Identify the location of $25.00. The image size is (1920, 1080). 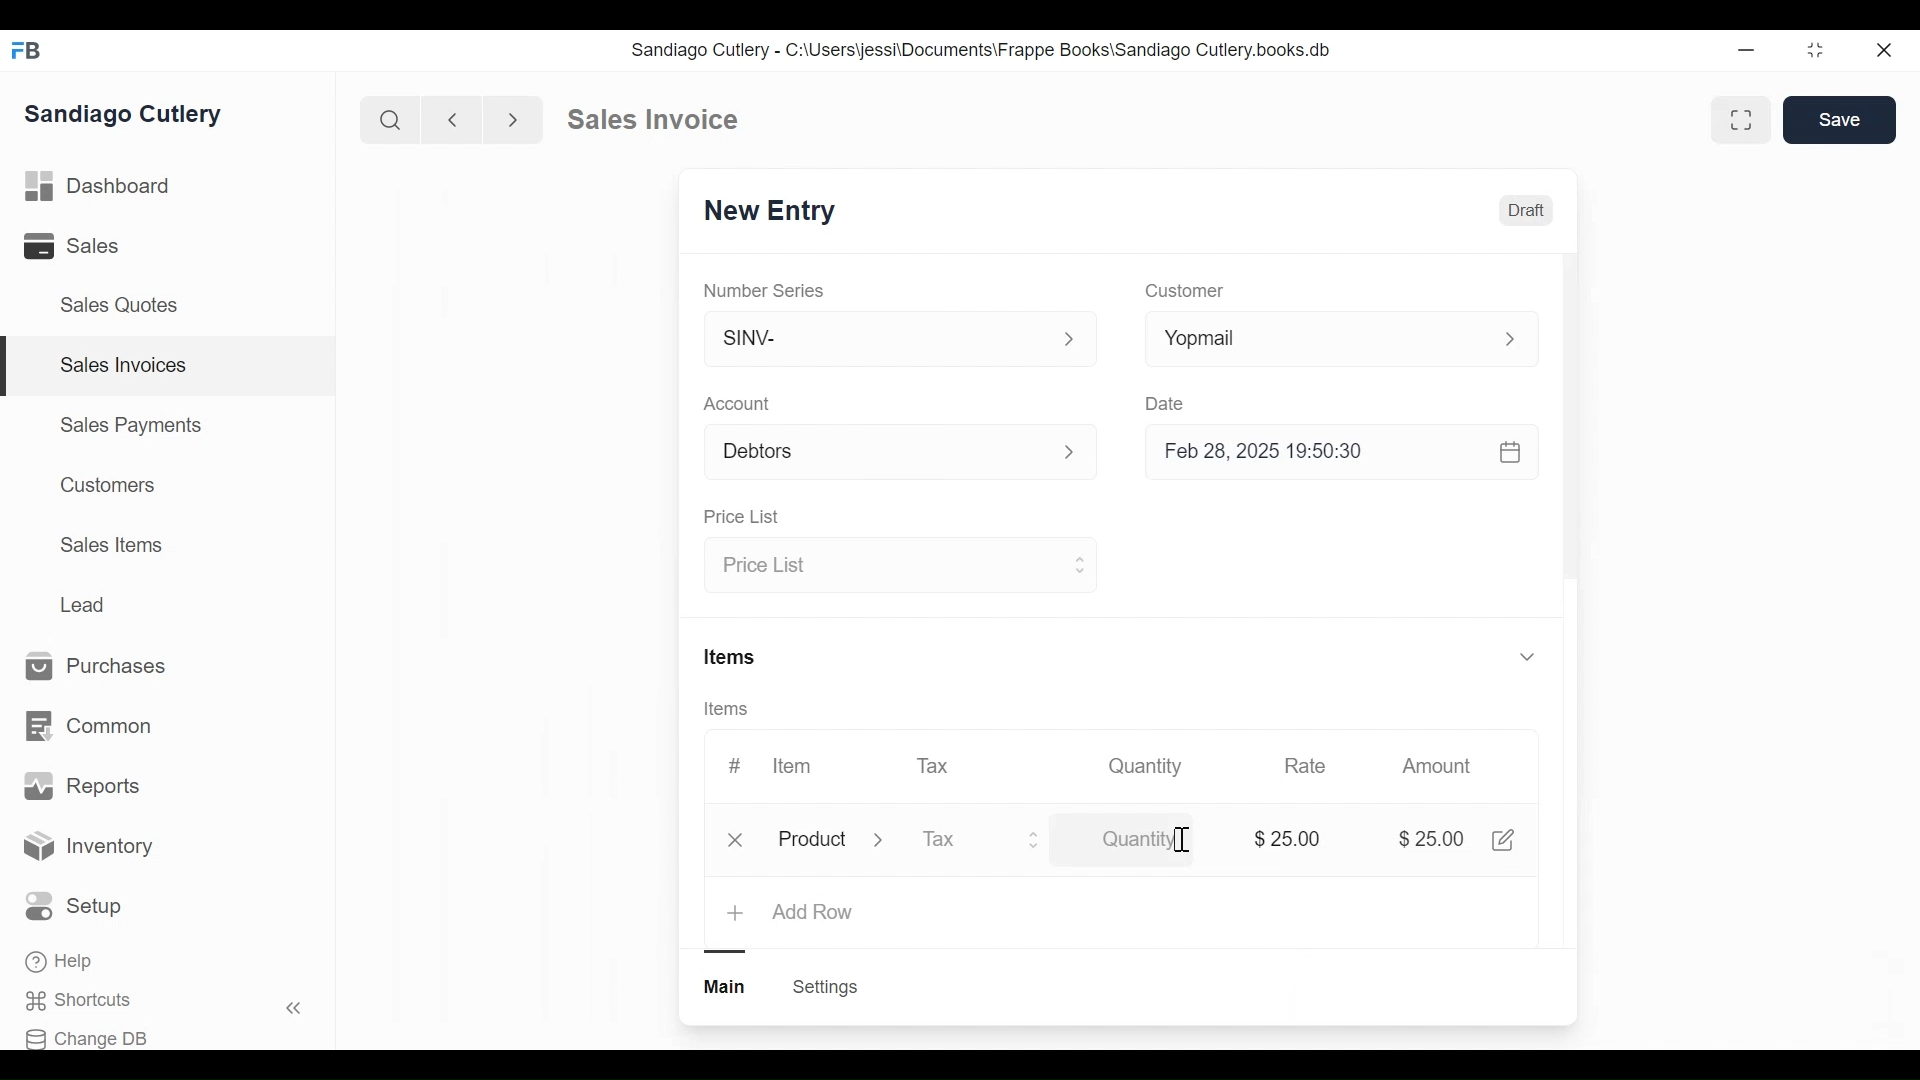
(1434, 839).